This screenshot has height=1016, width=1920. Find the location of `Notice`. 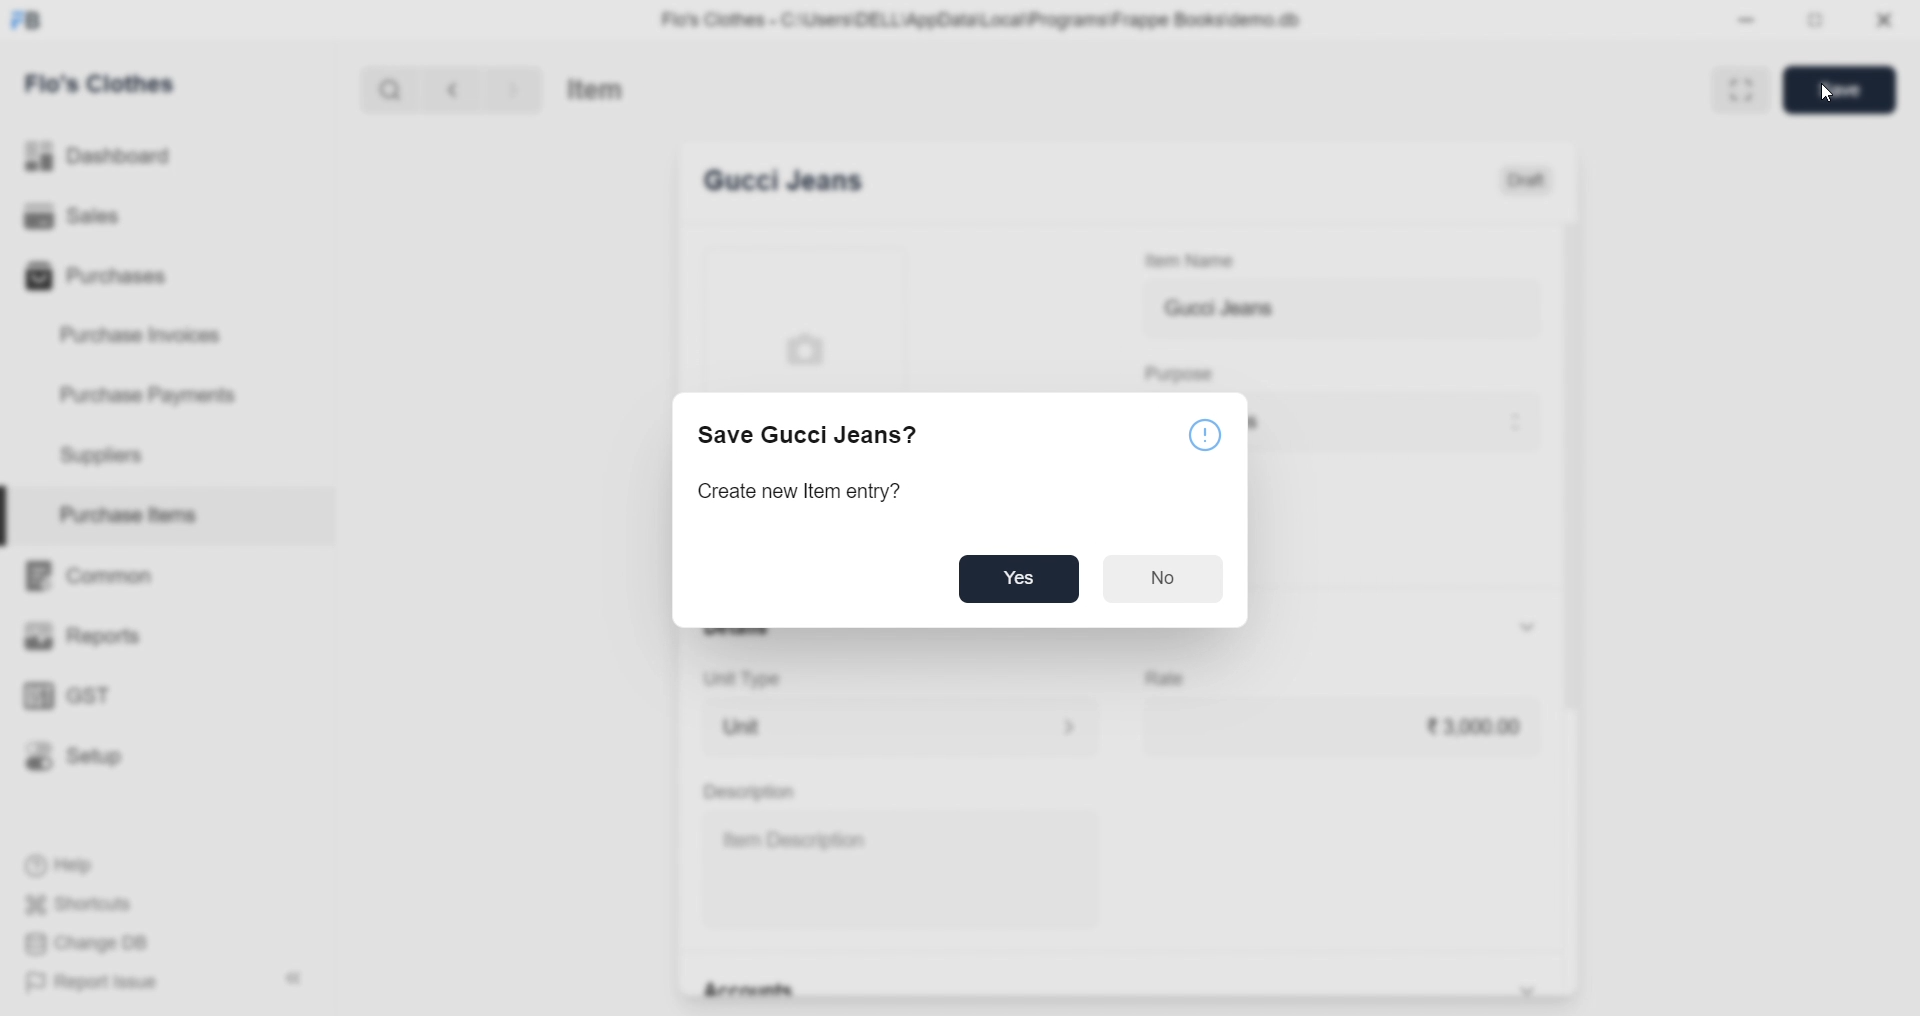

Notice is located at coordinates (1202, 432).